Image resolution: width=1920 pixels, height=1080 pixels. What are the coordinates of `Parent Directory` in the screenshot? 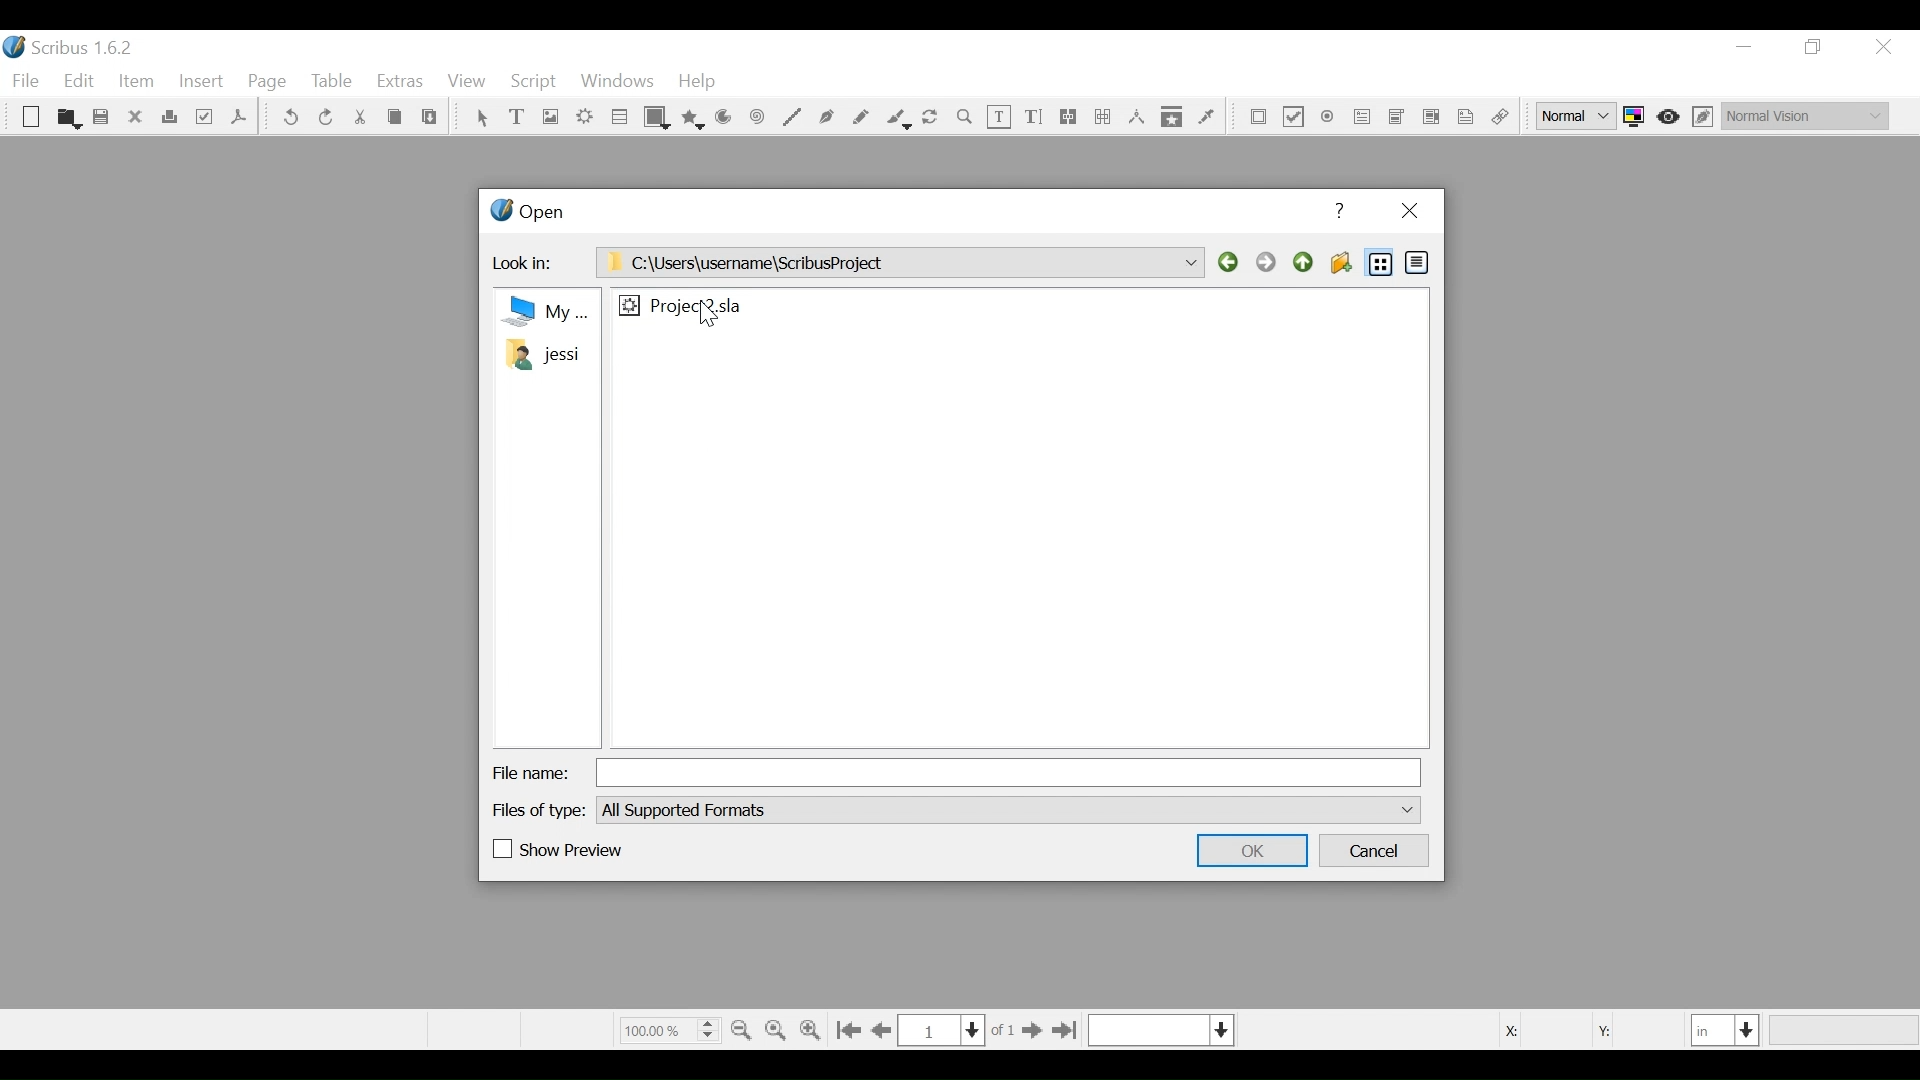 It's located at (1305, 262).